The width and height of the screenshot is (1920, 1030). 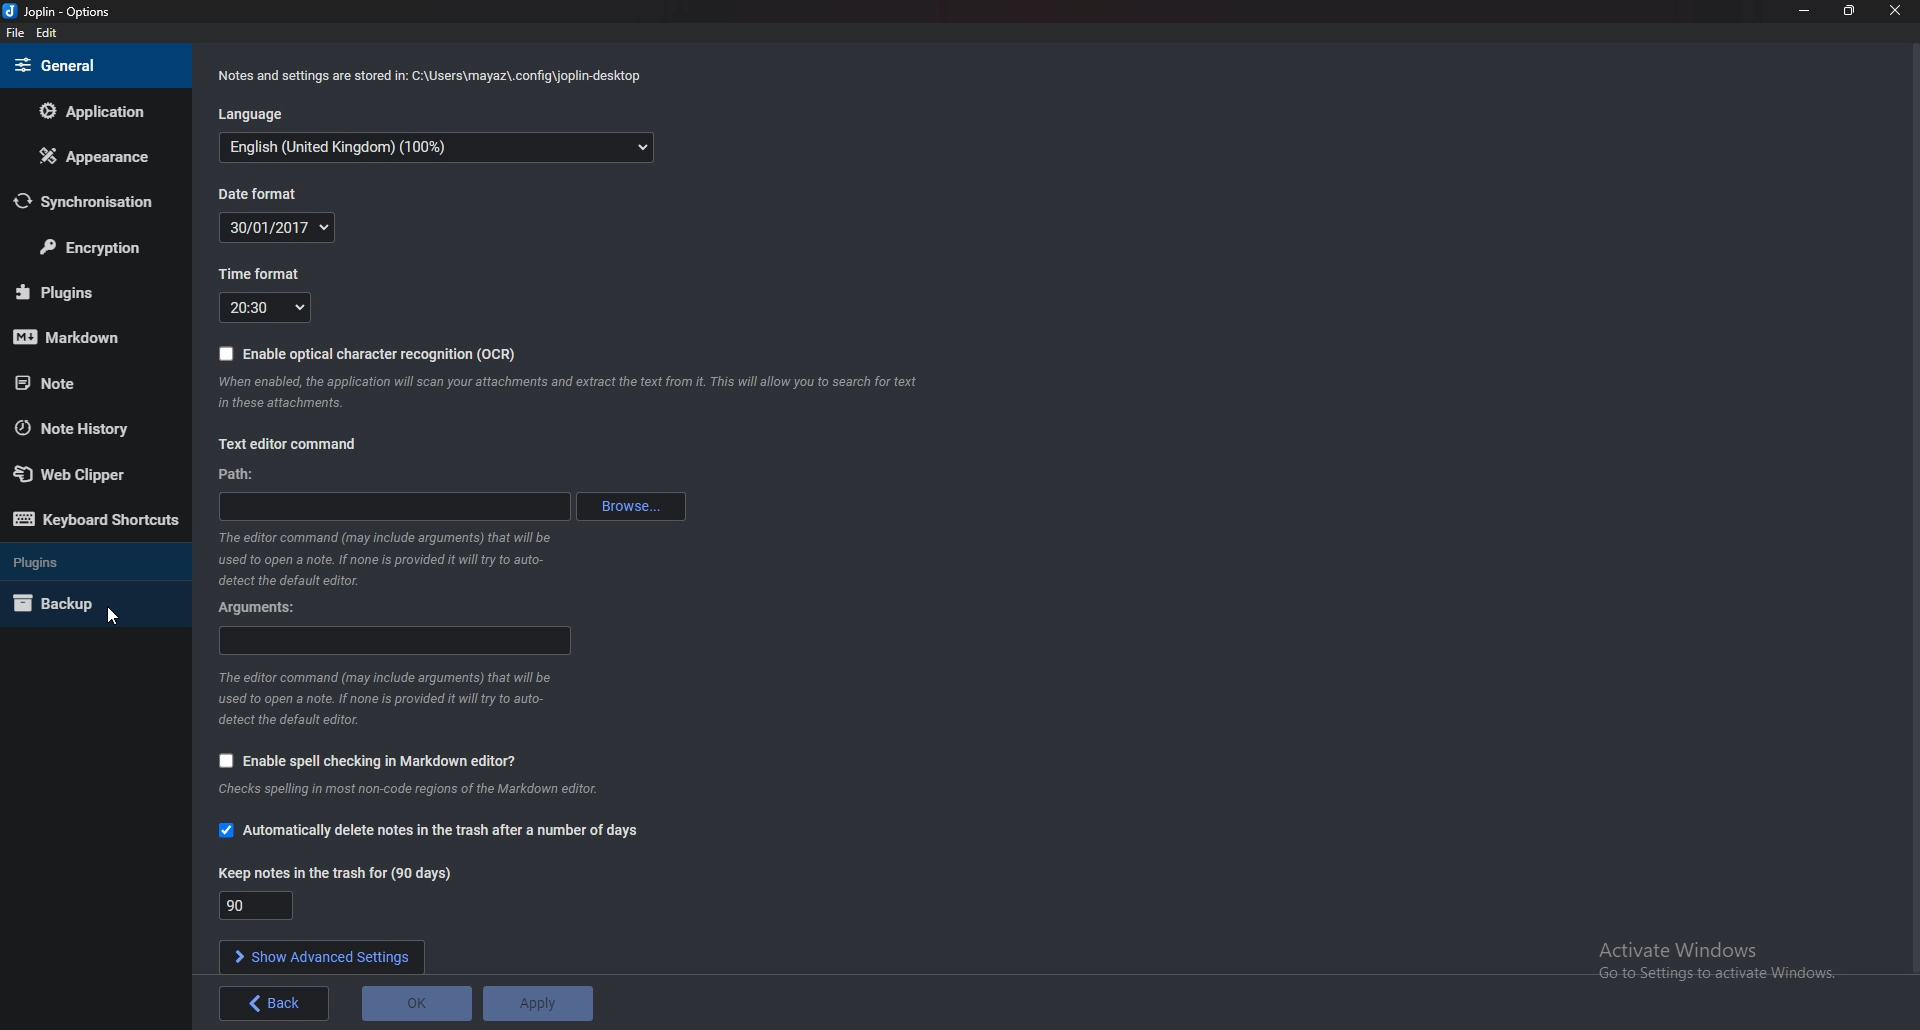 I want to click on enable spell checking, so click(x=365, y=760).